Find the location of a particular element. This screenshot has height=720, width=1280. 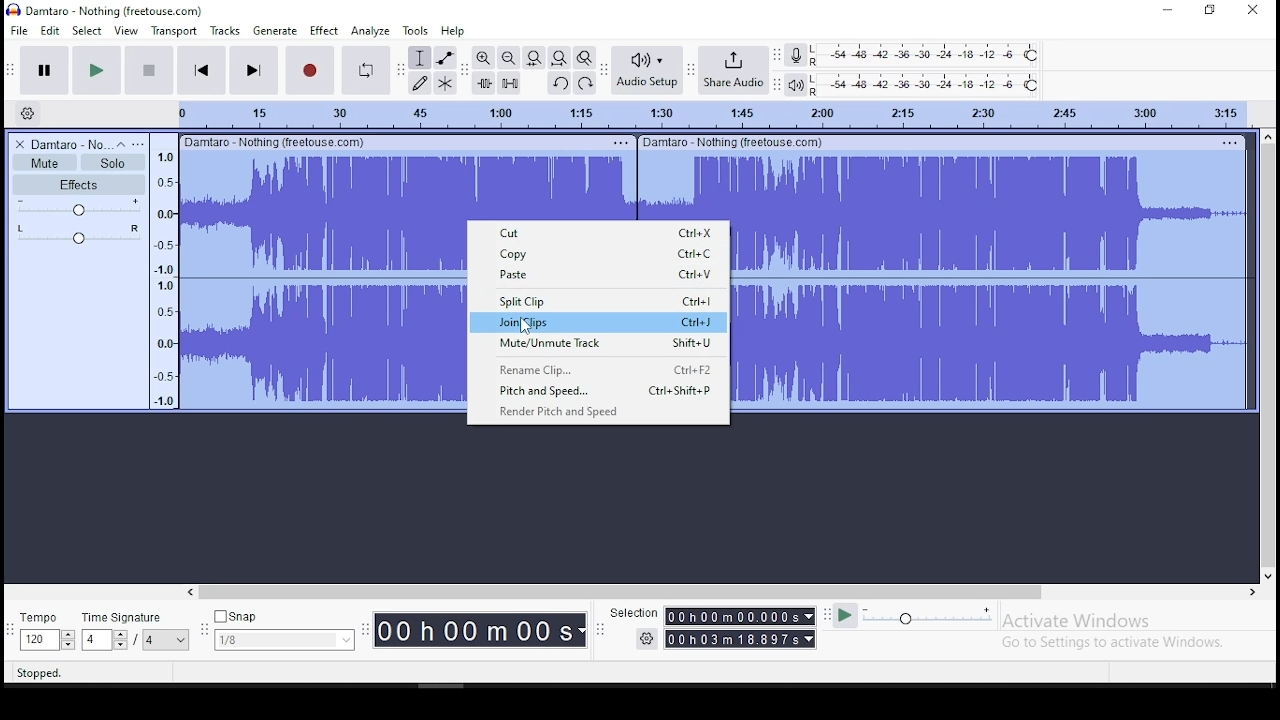

settings is located at coordinates (645, 639).